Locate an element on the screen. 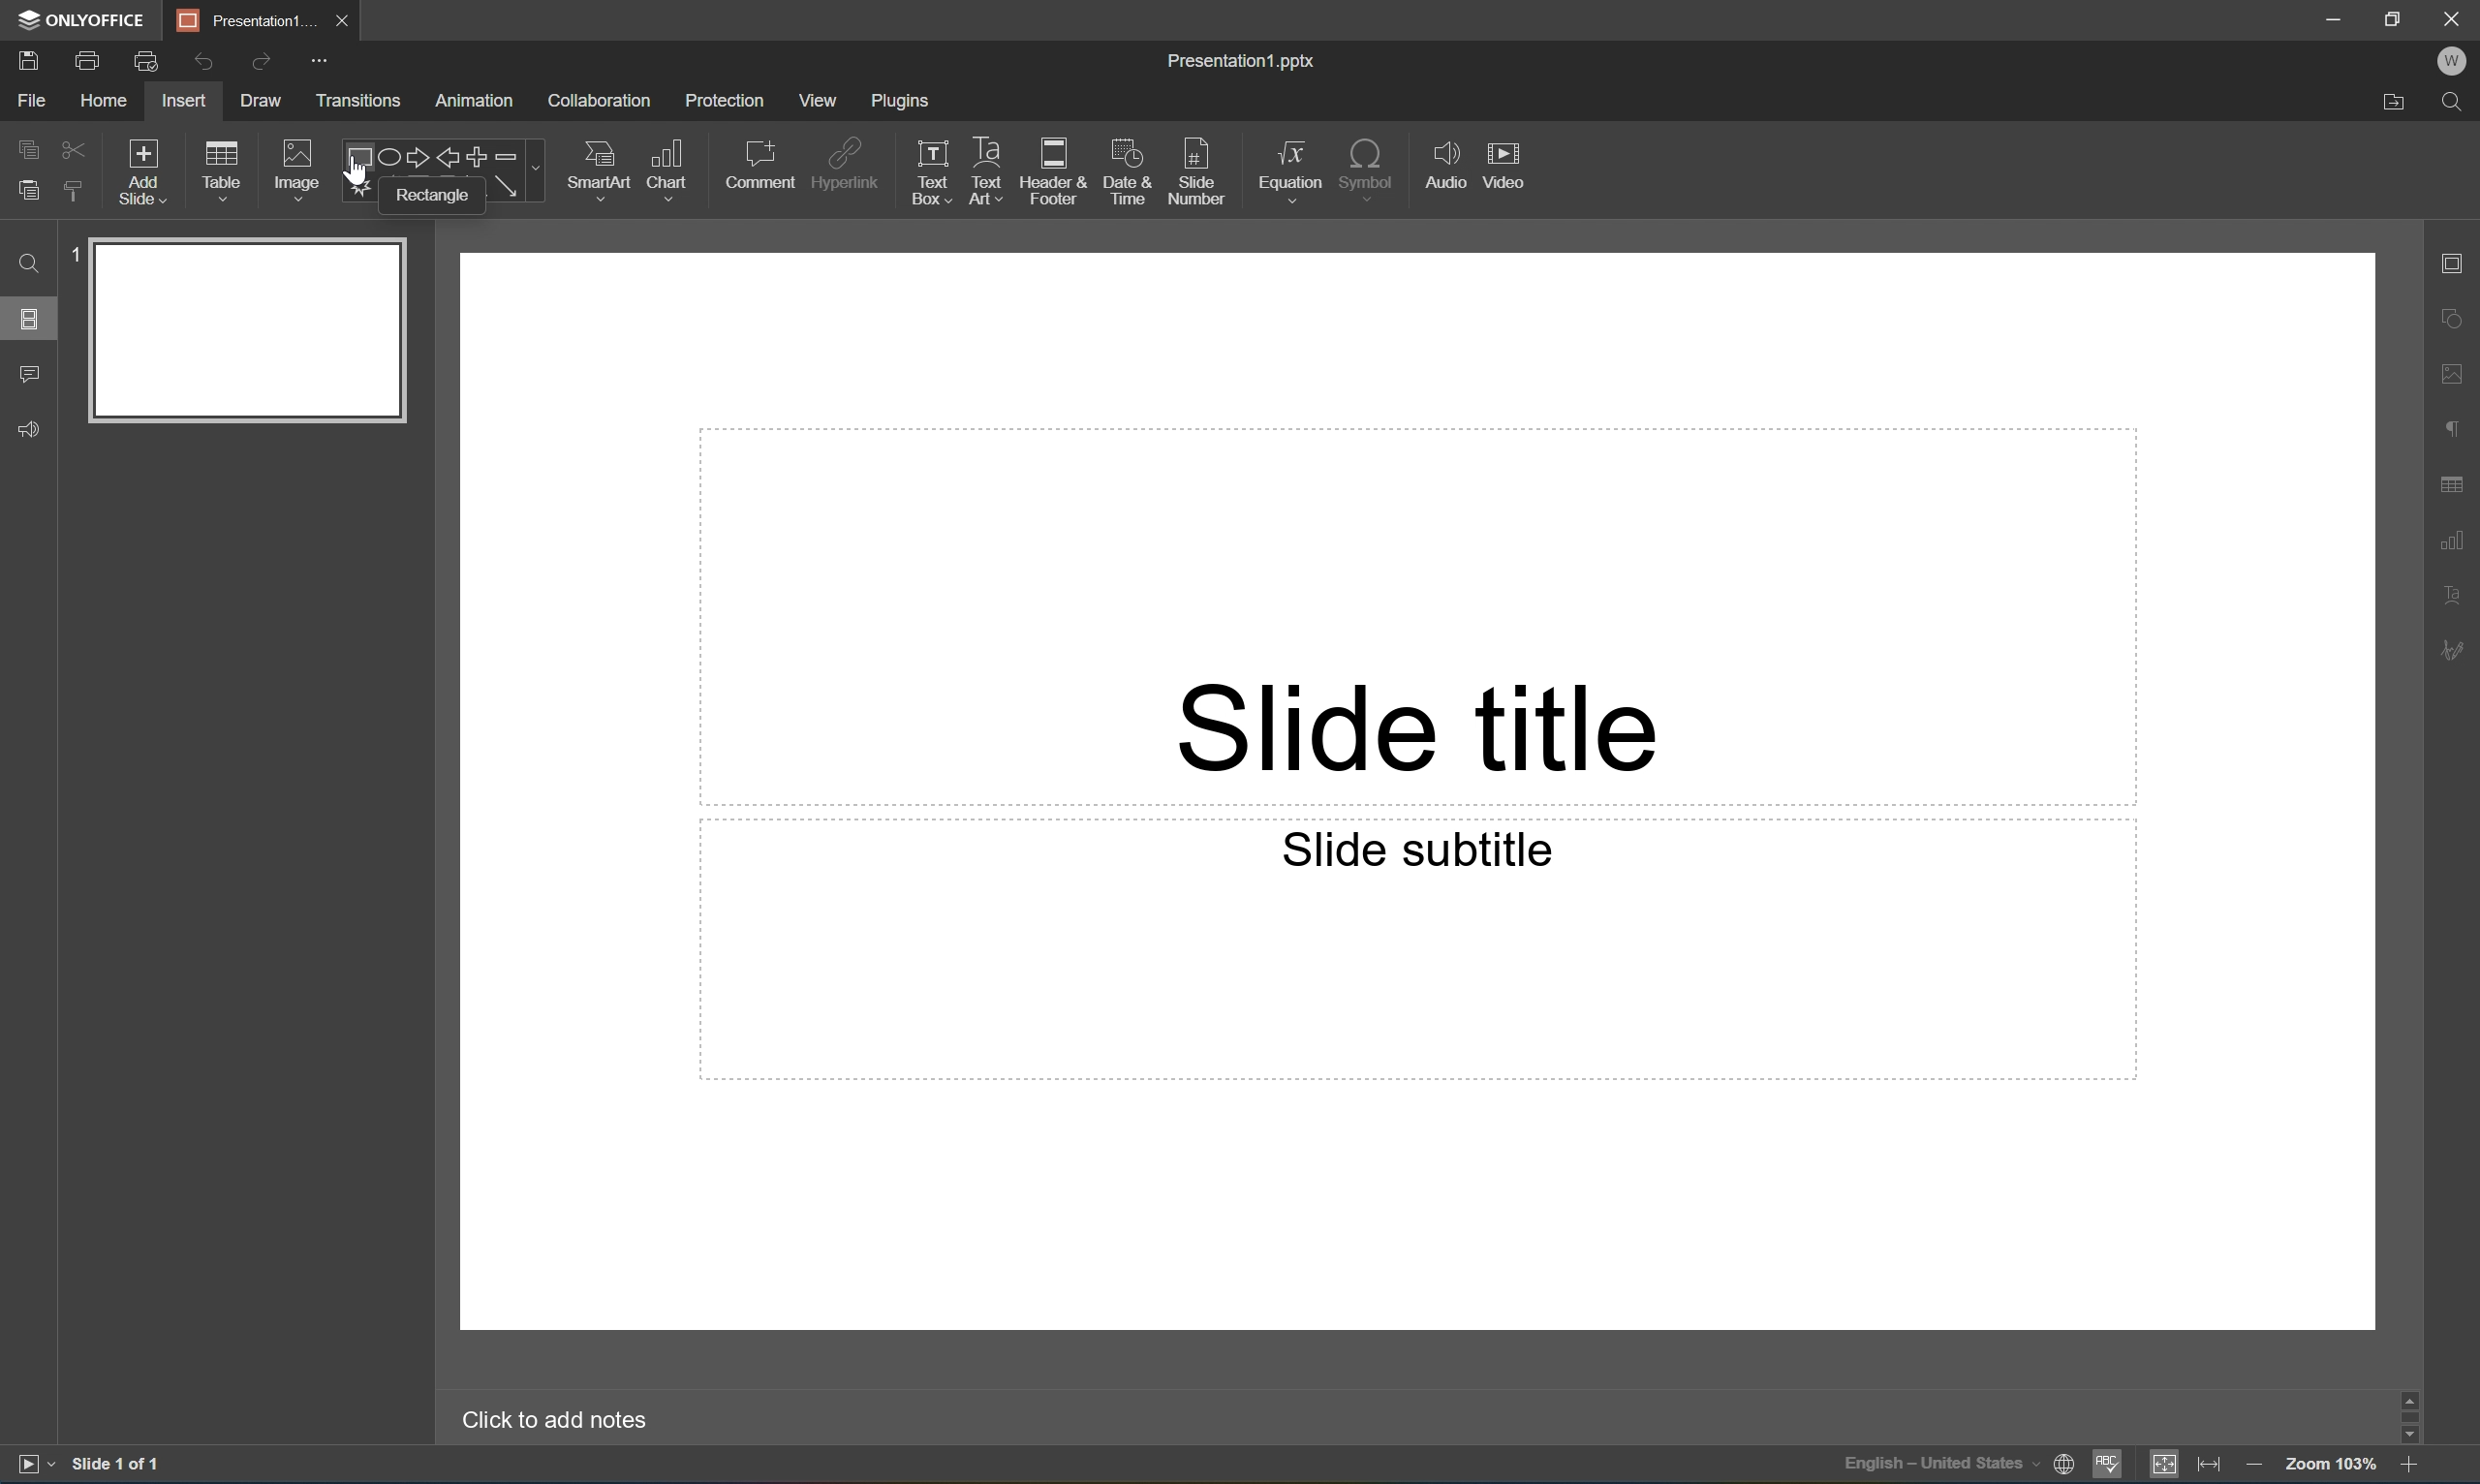 The image size is (2480, 1484). Cut is located at coordinates (75, 148).